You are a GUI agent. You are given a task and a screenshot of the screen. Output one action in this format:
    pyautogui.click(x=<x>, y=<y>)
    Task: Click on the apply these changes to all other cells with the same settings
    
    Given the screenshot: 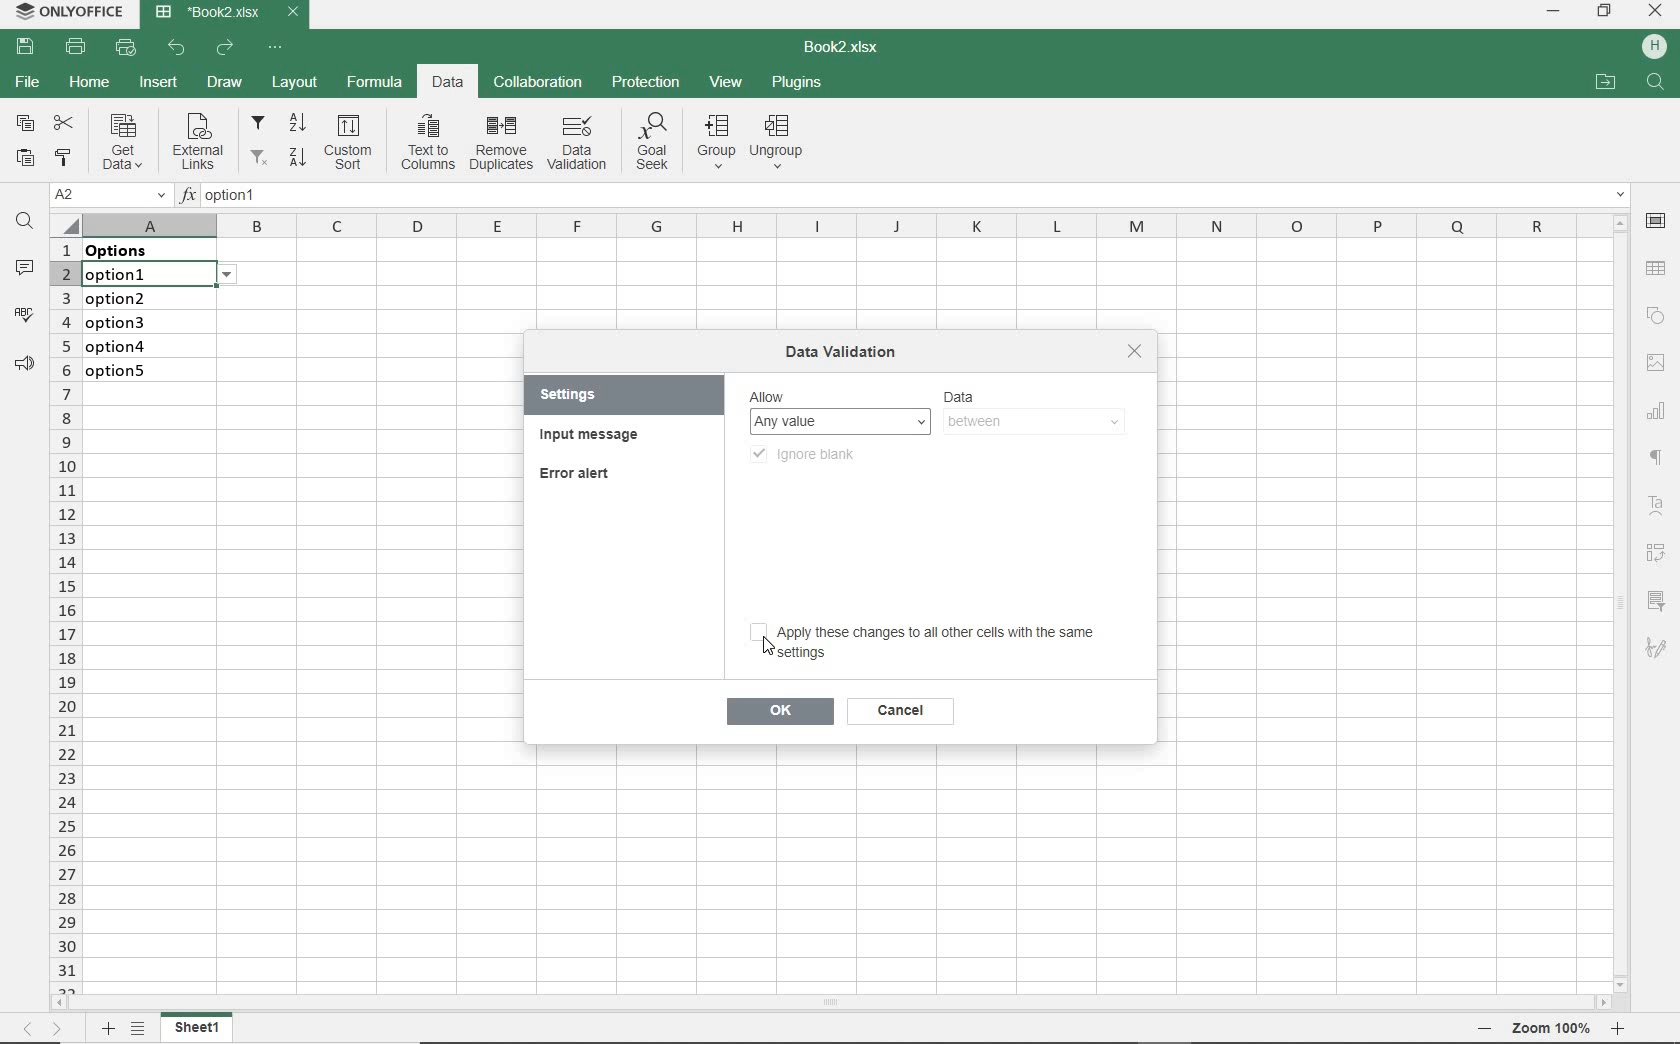 What is the action you would take?
    pyautogui.click(x=927, y=638)
    